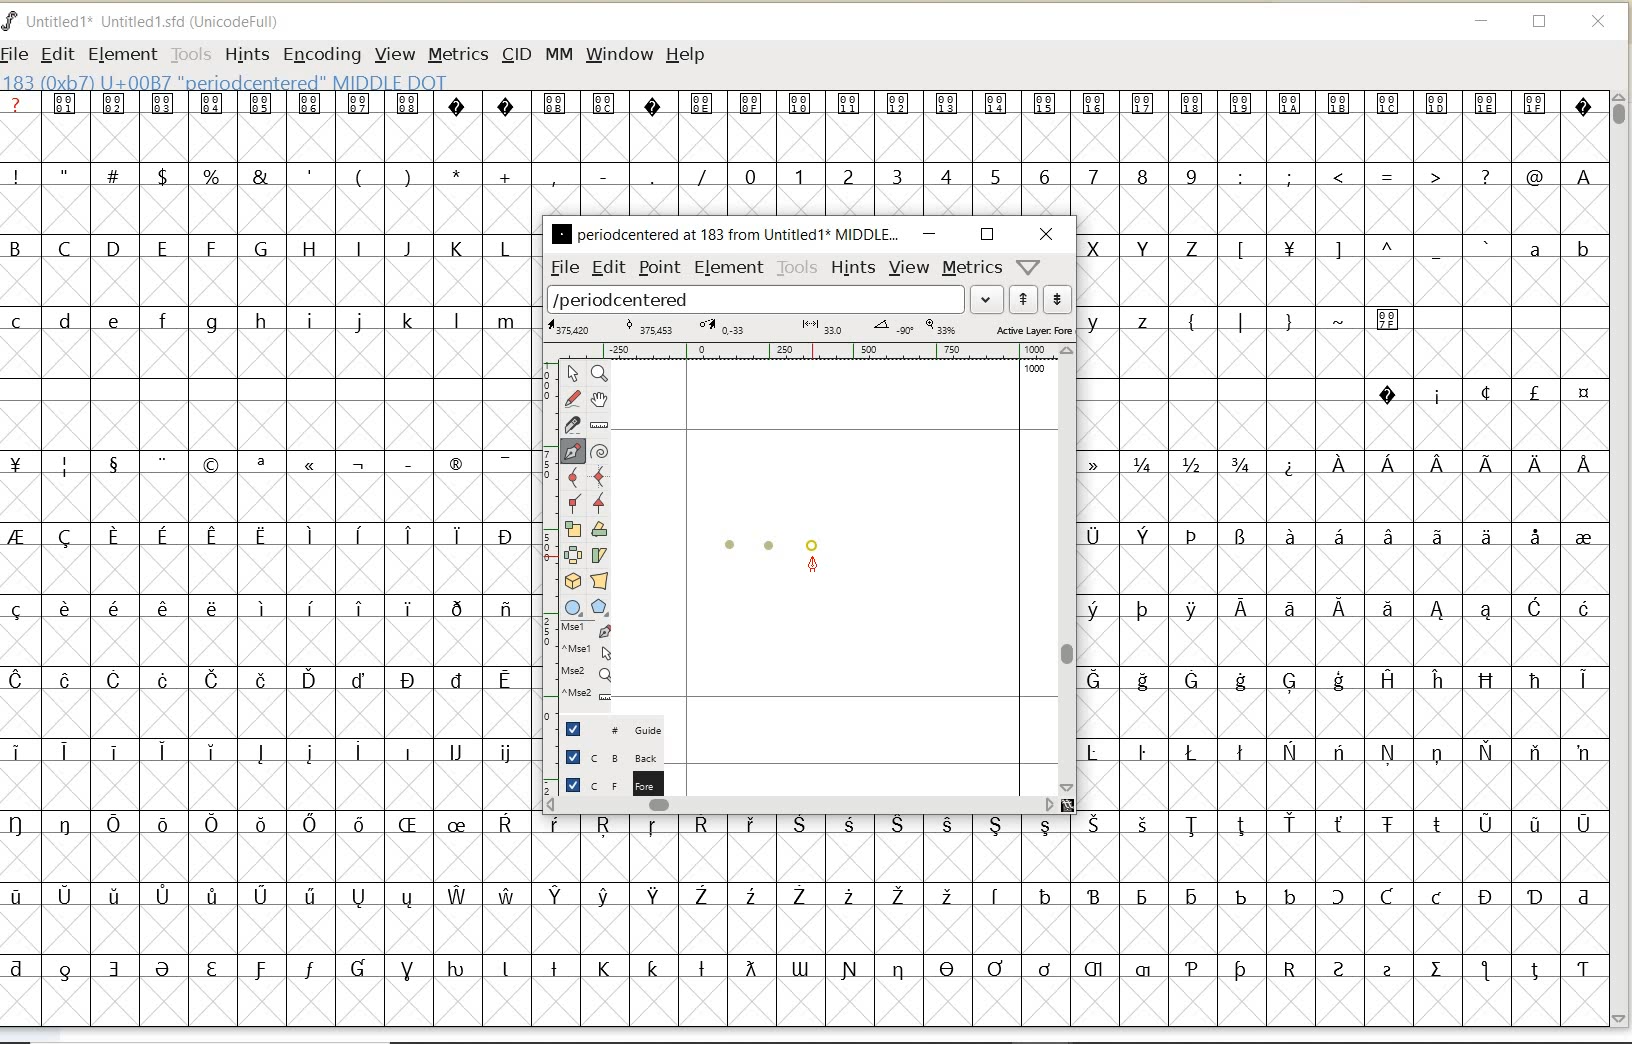  What do you see at coordinates (1345, 625) in the screenshot?
I see `special characters` at bounding box center [1345, 625].